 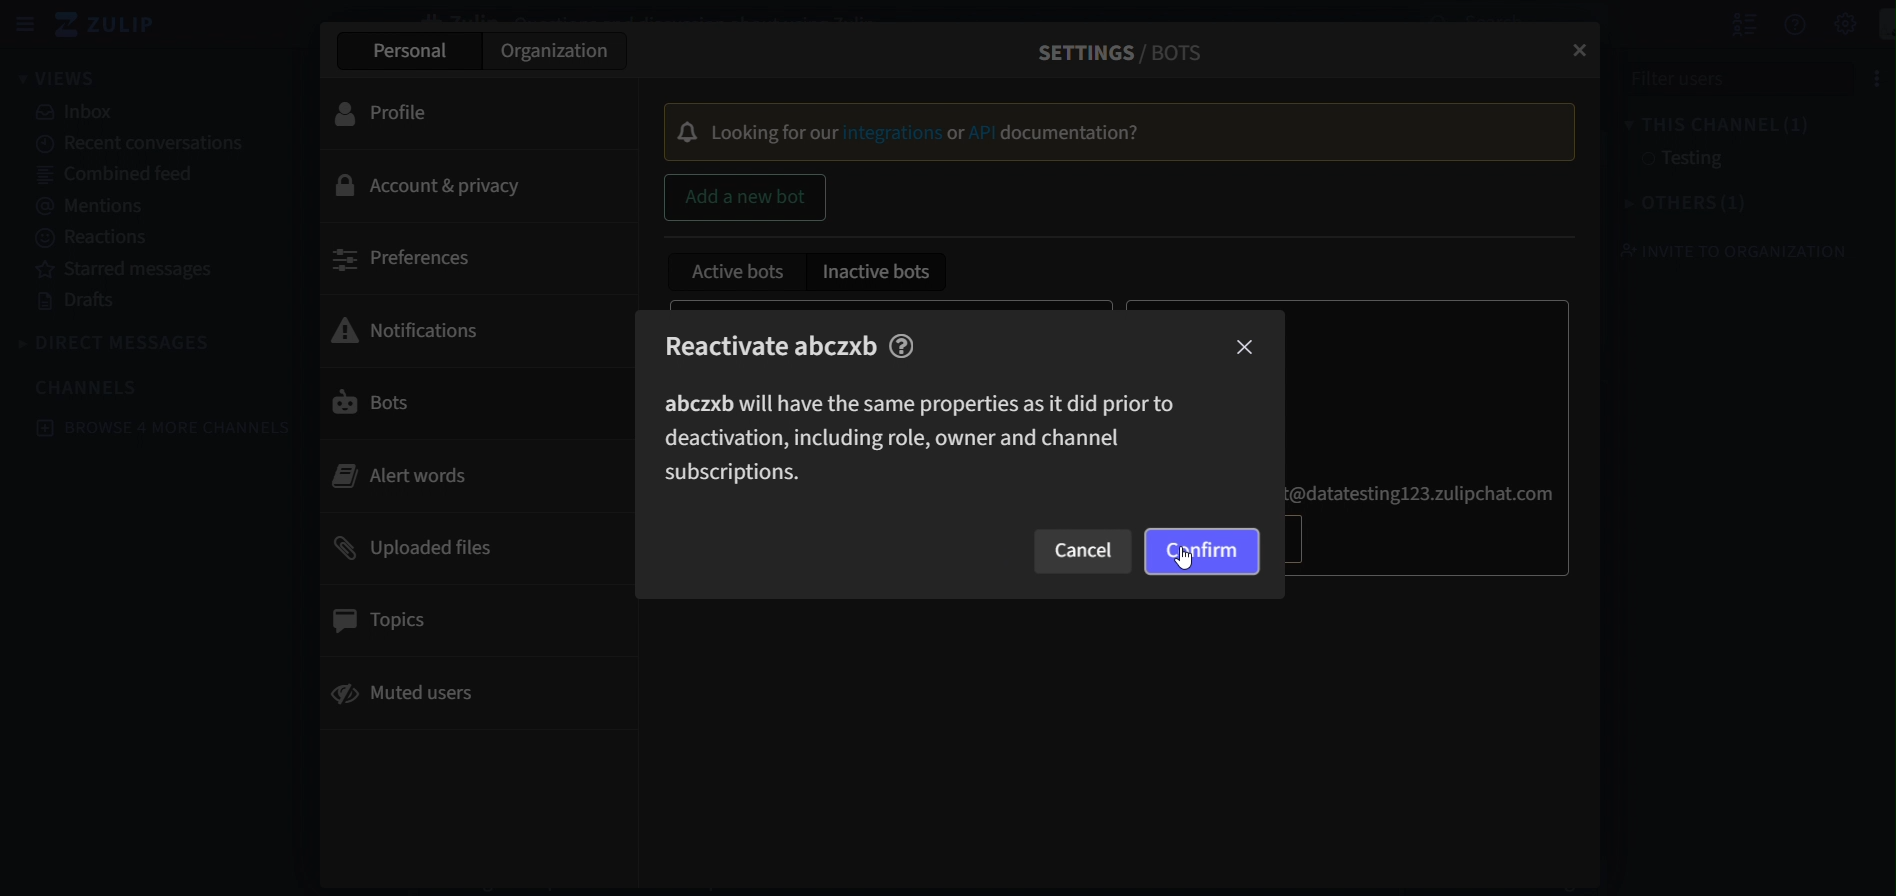 What do you see at coordinates (957, 134) in the screenshot?
I see `or` at bounding box center [957, 134].